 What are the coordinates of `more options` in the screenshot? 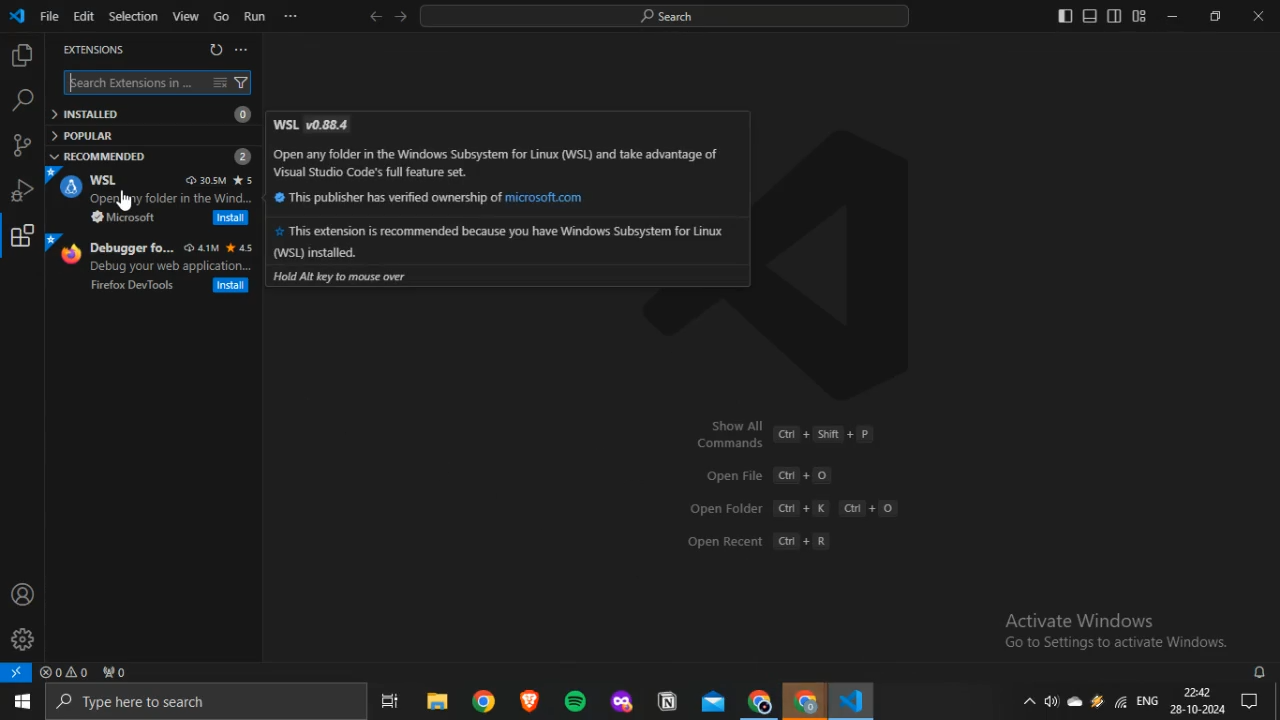 It's located at (240, 49).